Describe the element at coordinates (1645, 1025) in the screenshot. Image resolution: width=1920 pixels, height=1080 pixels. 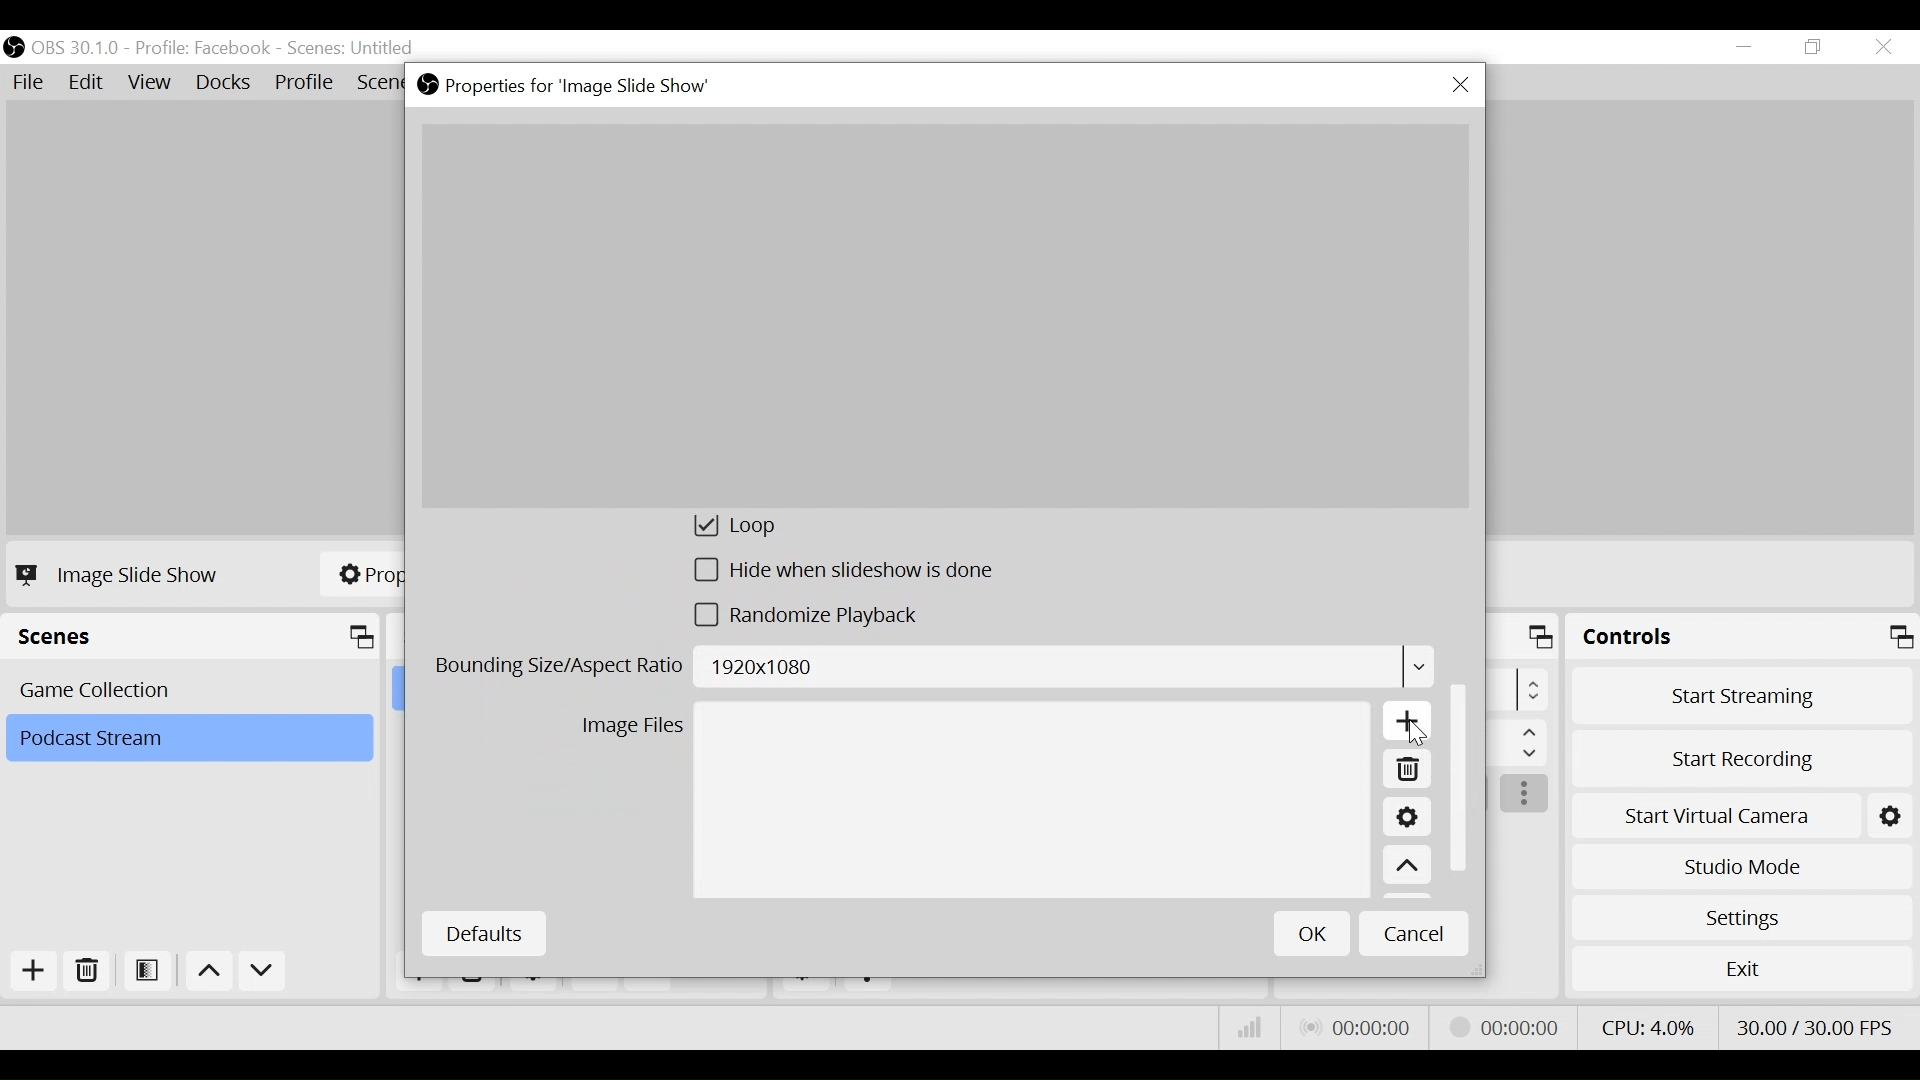
I see `CPU Usage` at that location.